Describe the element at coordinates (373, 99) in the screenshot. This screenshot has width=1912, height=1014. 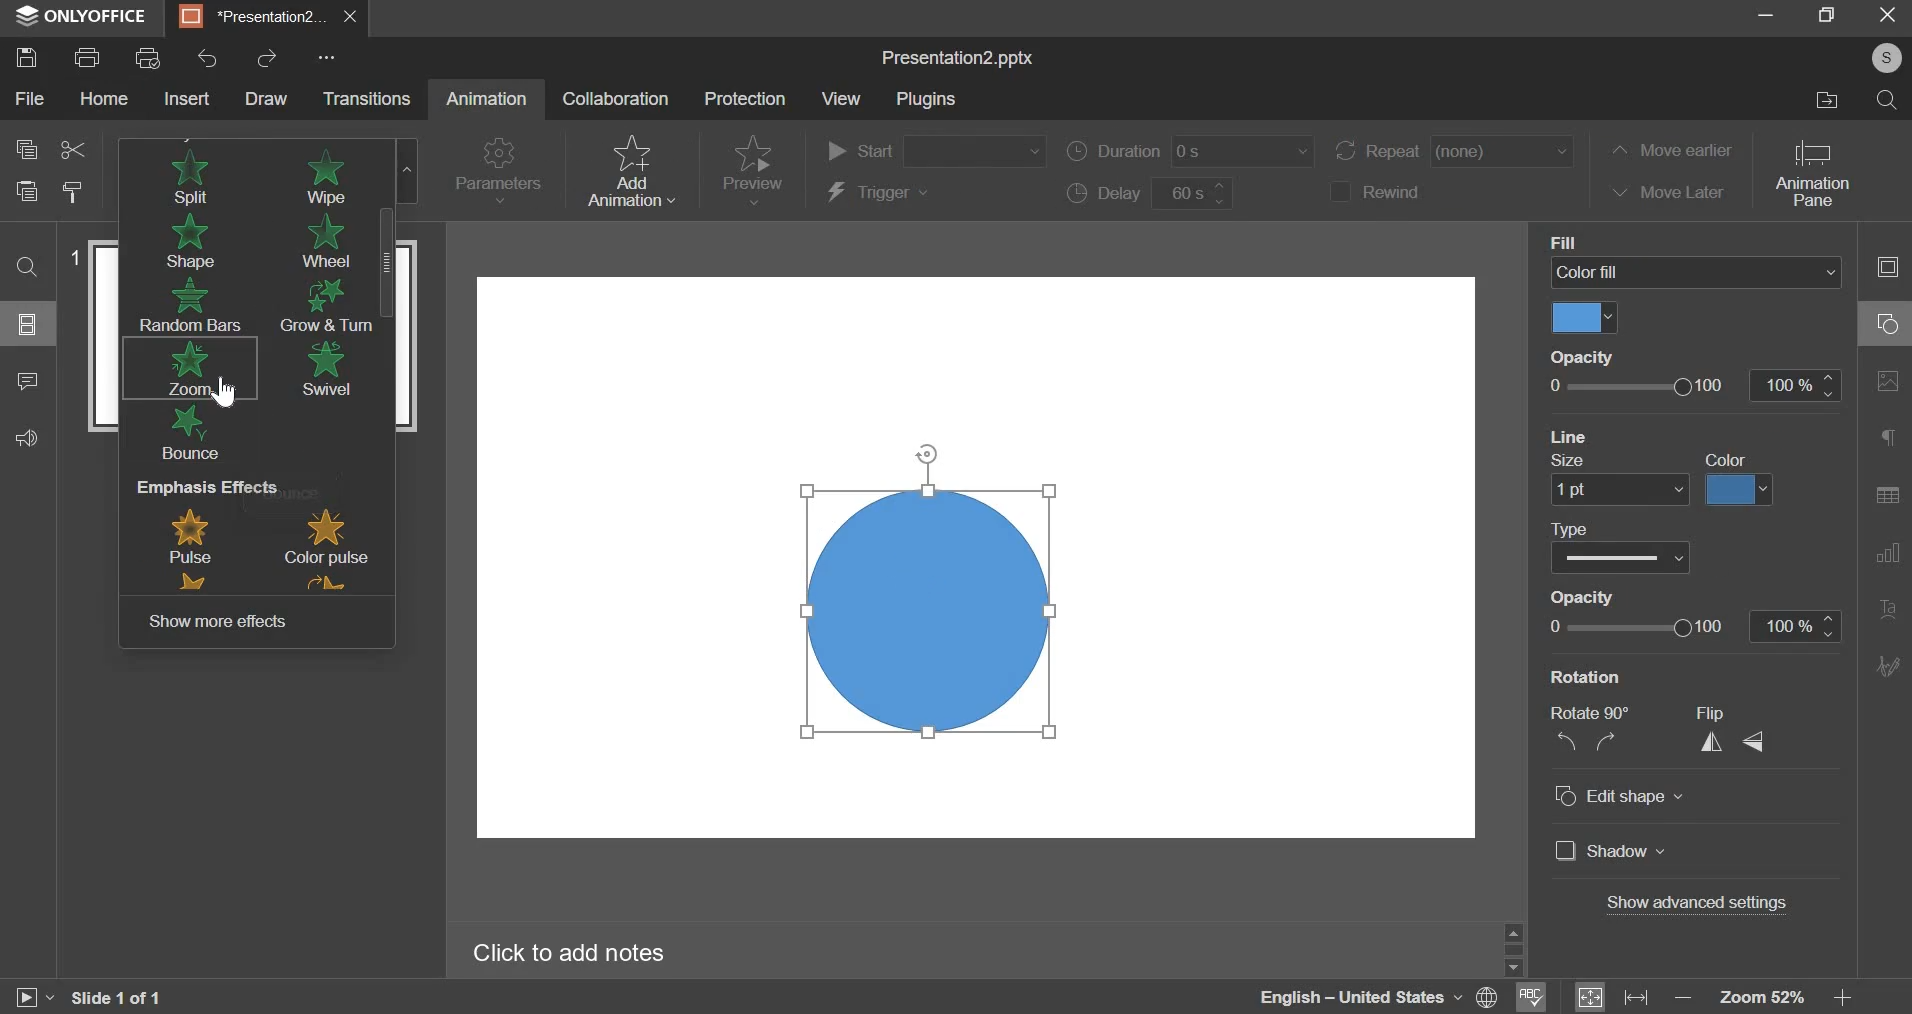
I see `Transitions` at that location.